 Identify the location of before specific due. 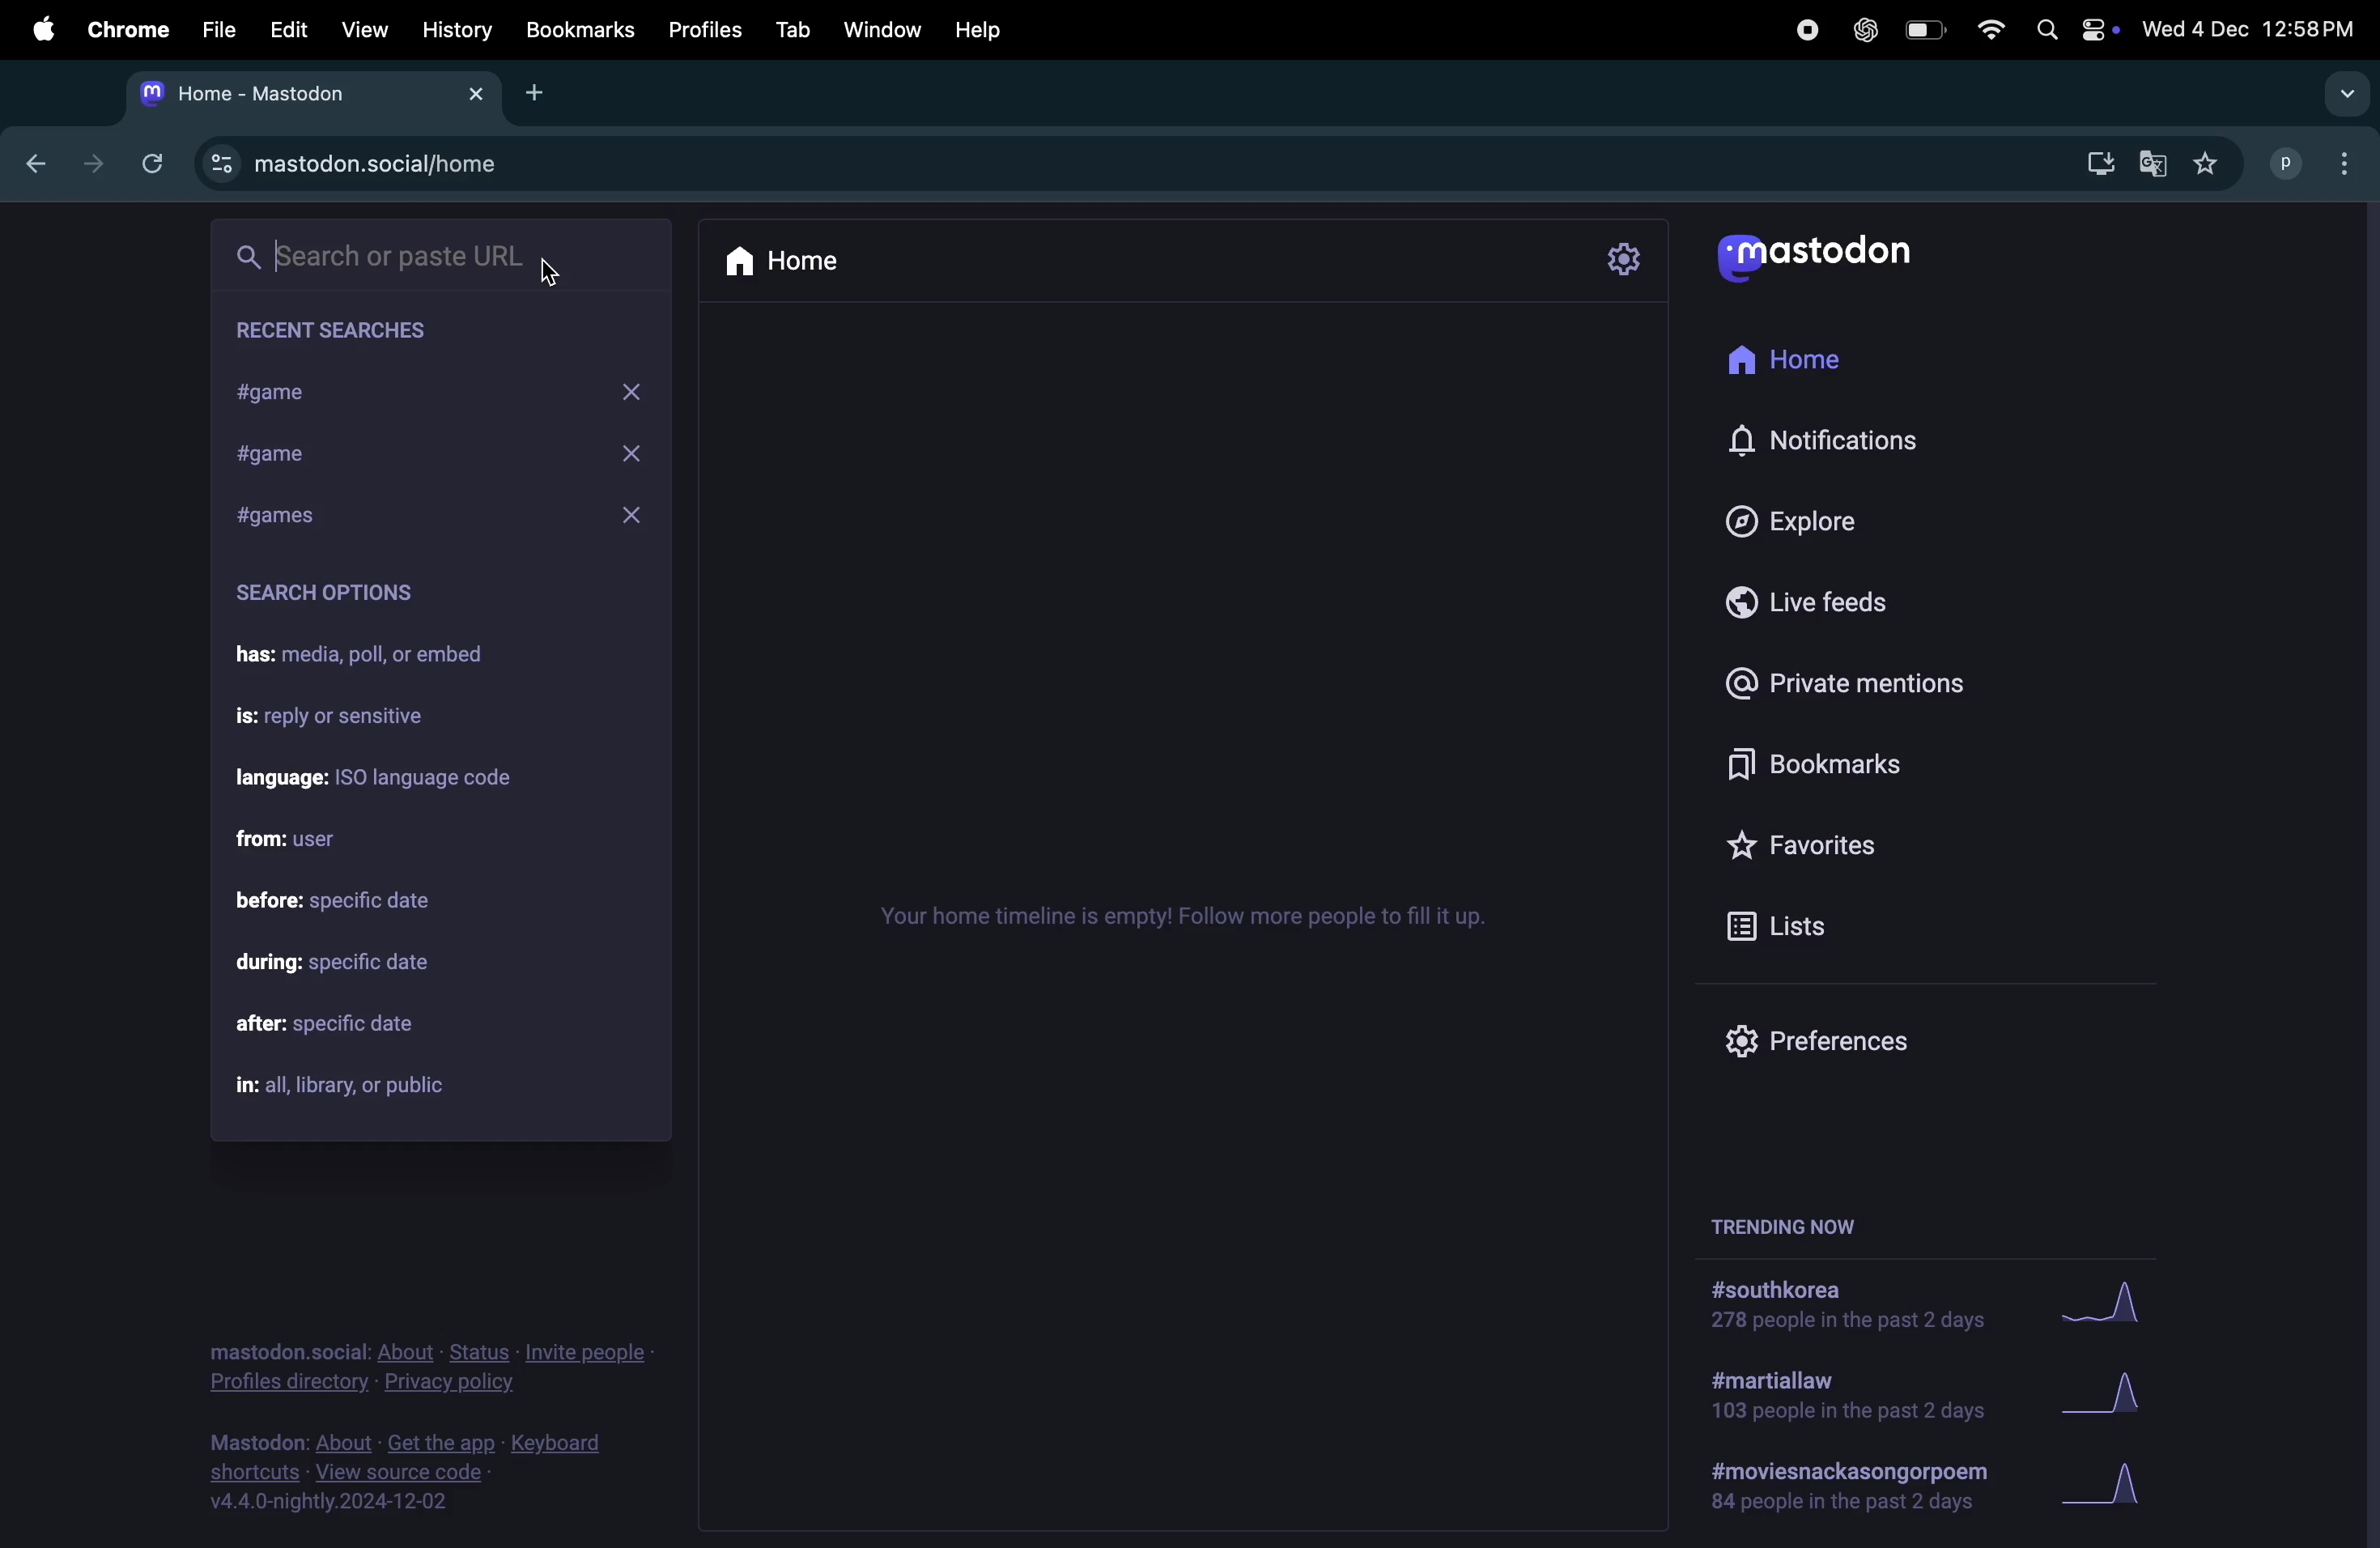
(359, 903).